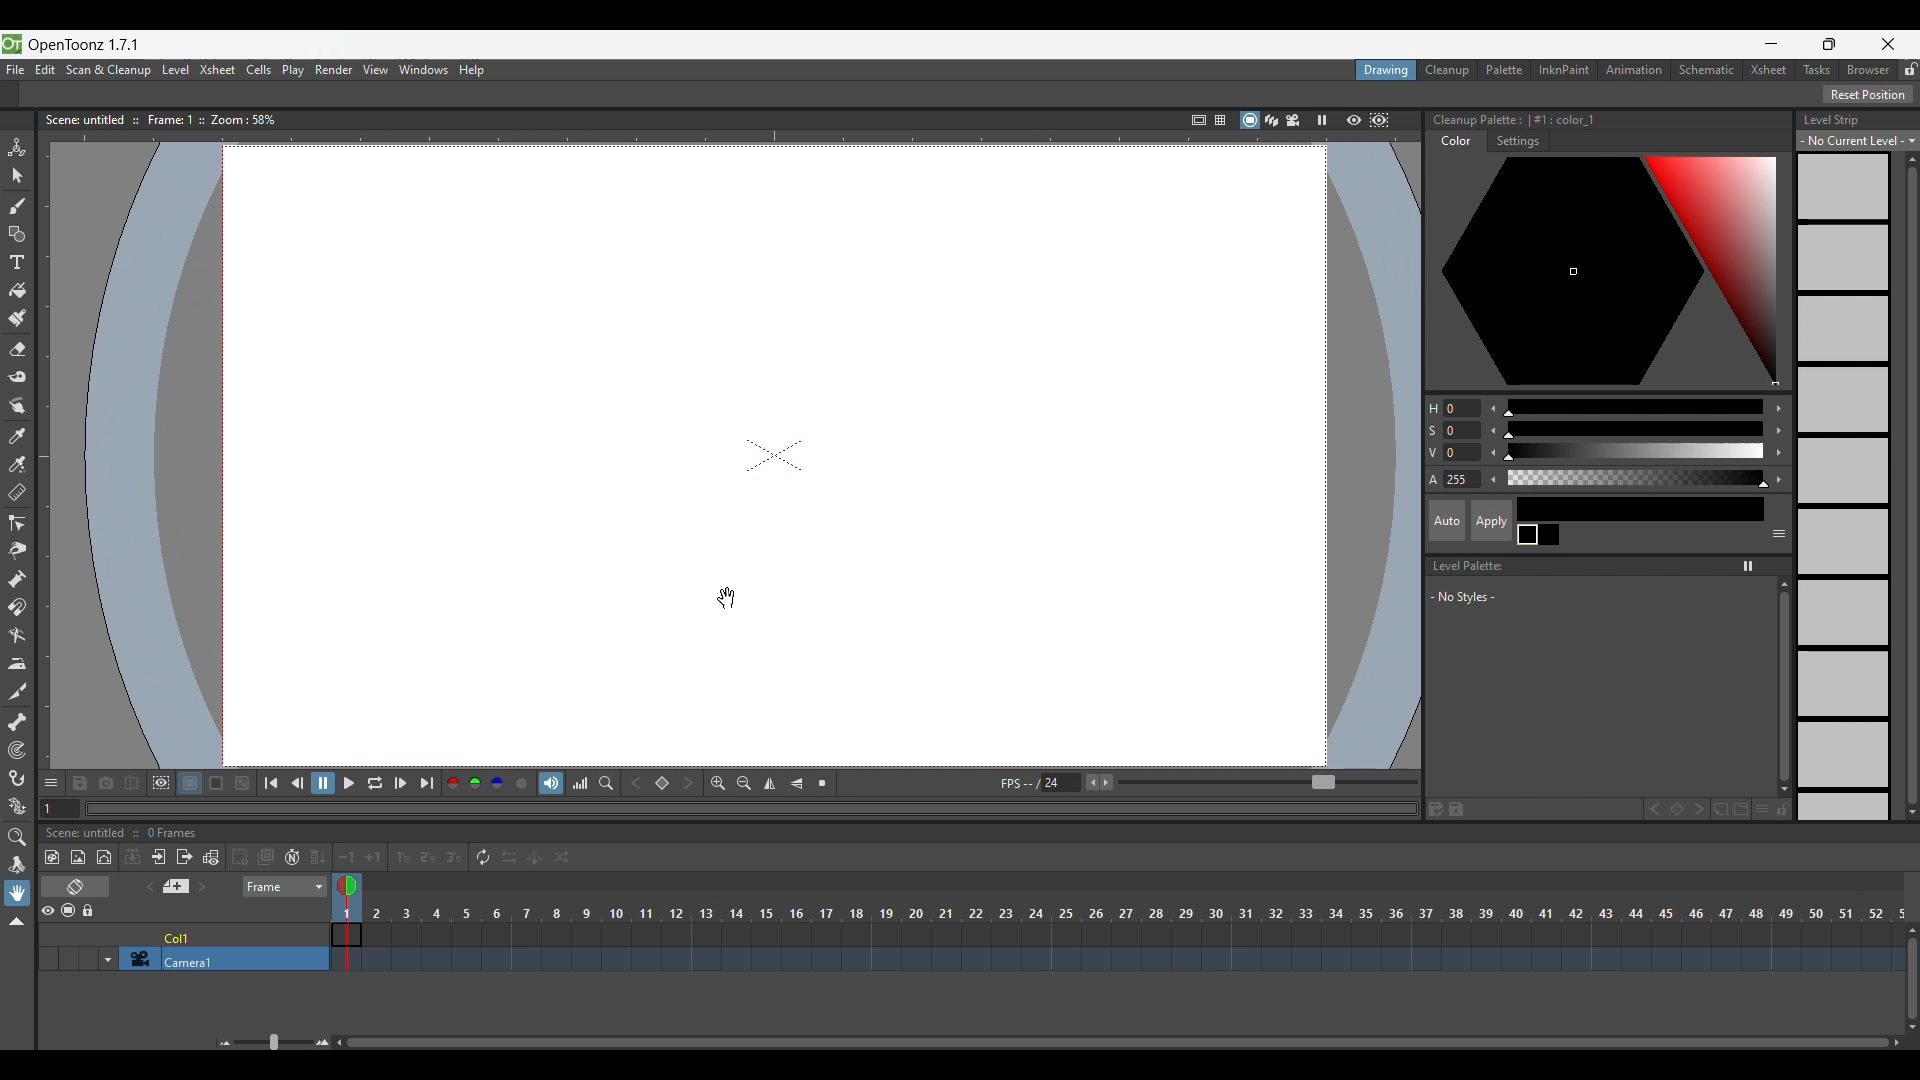  What do you see at coordinates (294, 71) in the screenshot?
I see `Play` at bounding box center [294, 71].